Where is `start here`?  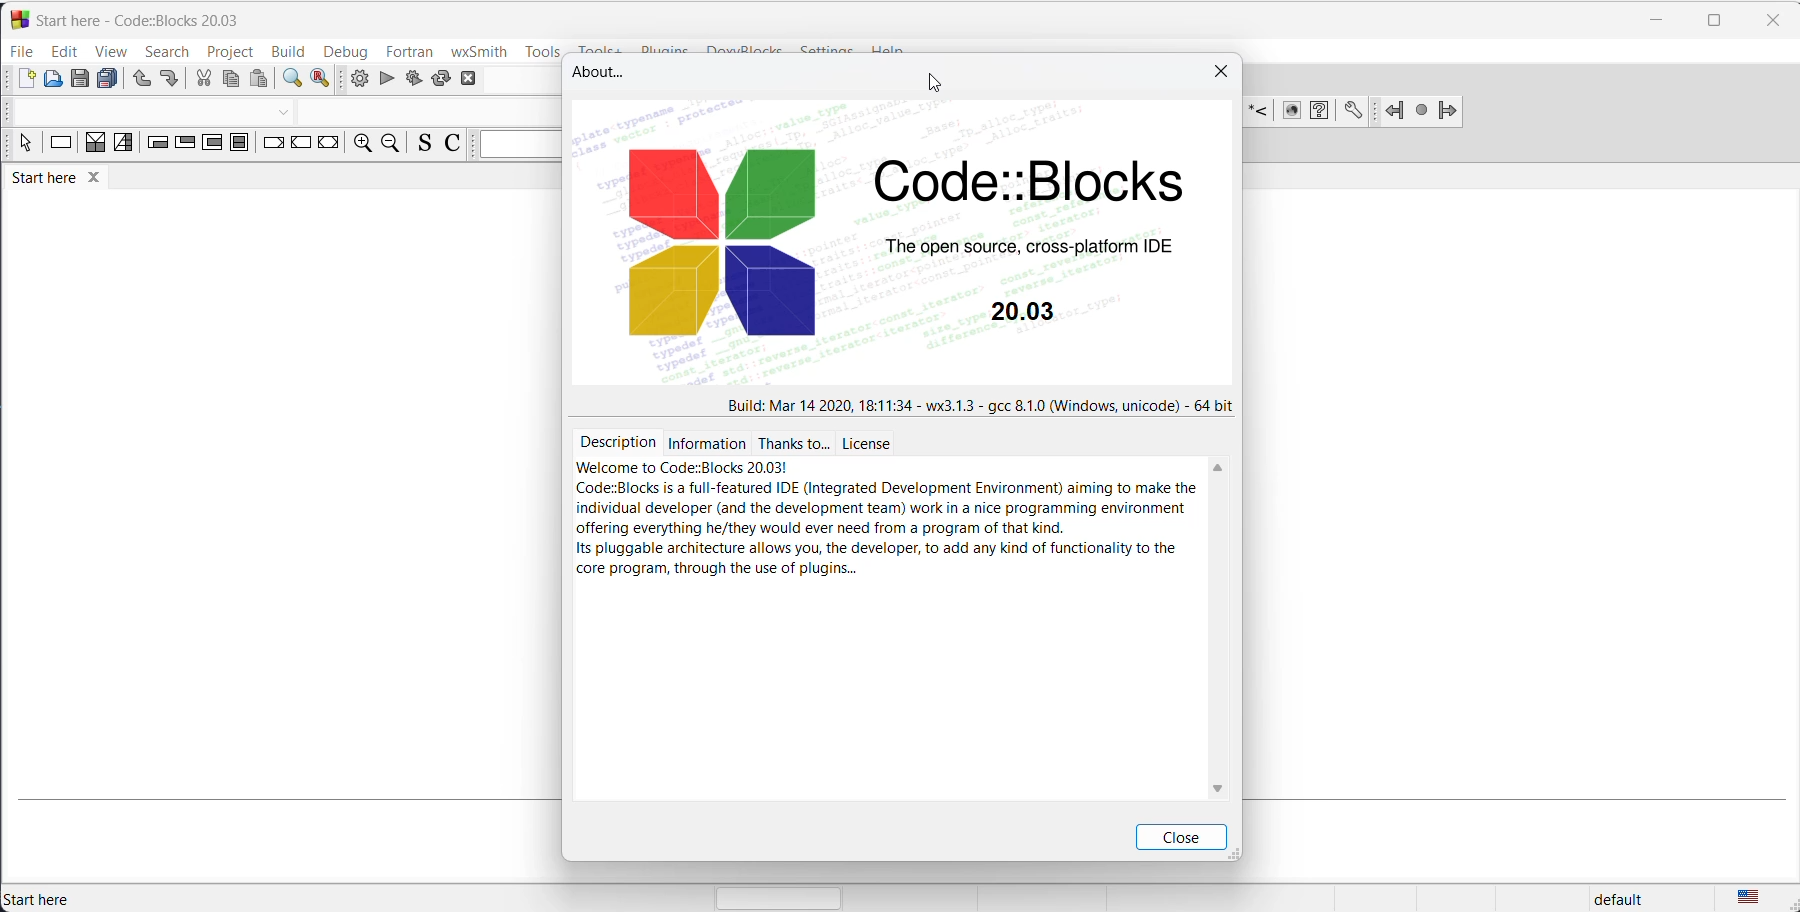 start here is located at coordinates (64, 182).